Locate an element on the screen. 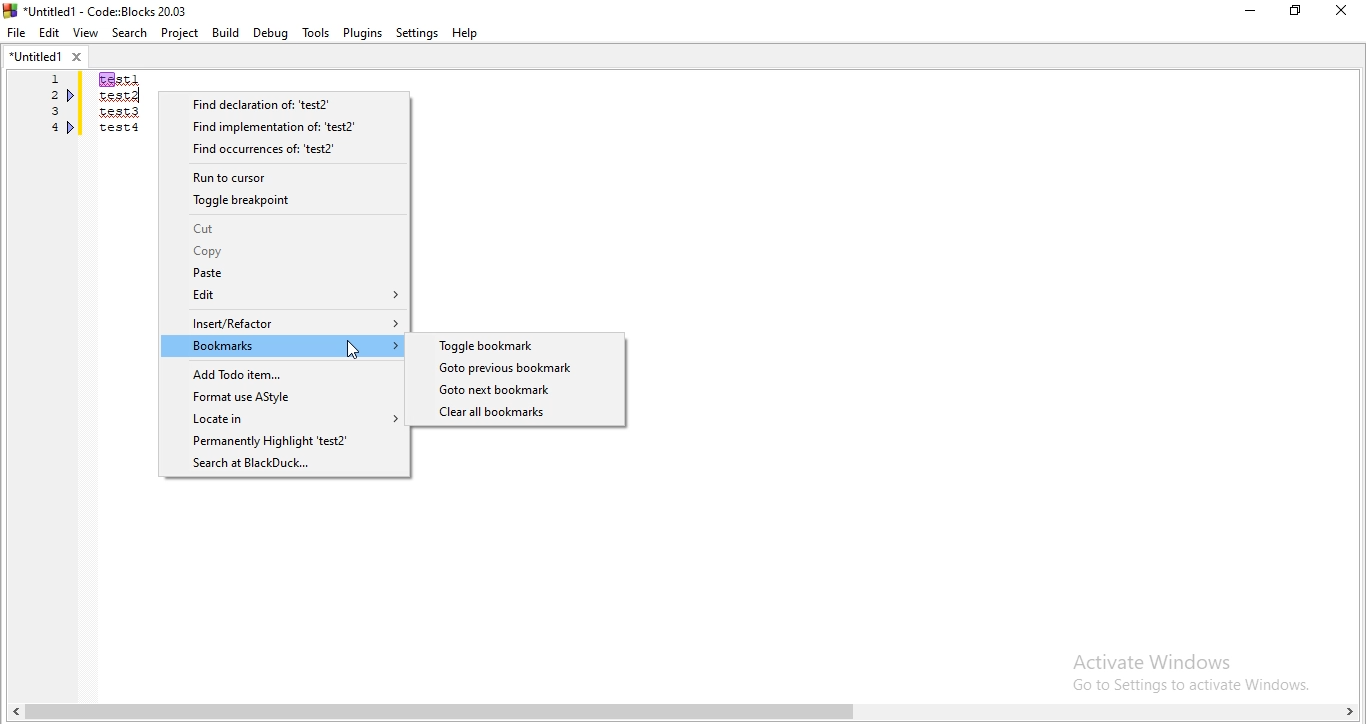  Find implementation of 'test2" is located at coordinates (290, 127).